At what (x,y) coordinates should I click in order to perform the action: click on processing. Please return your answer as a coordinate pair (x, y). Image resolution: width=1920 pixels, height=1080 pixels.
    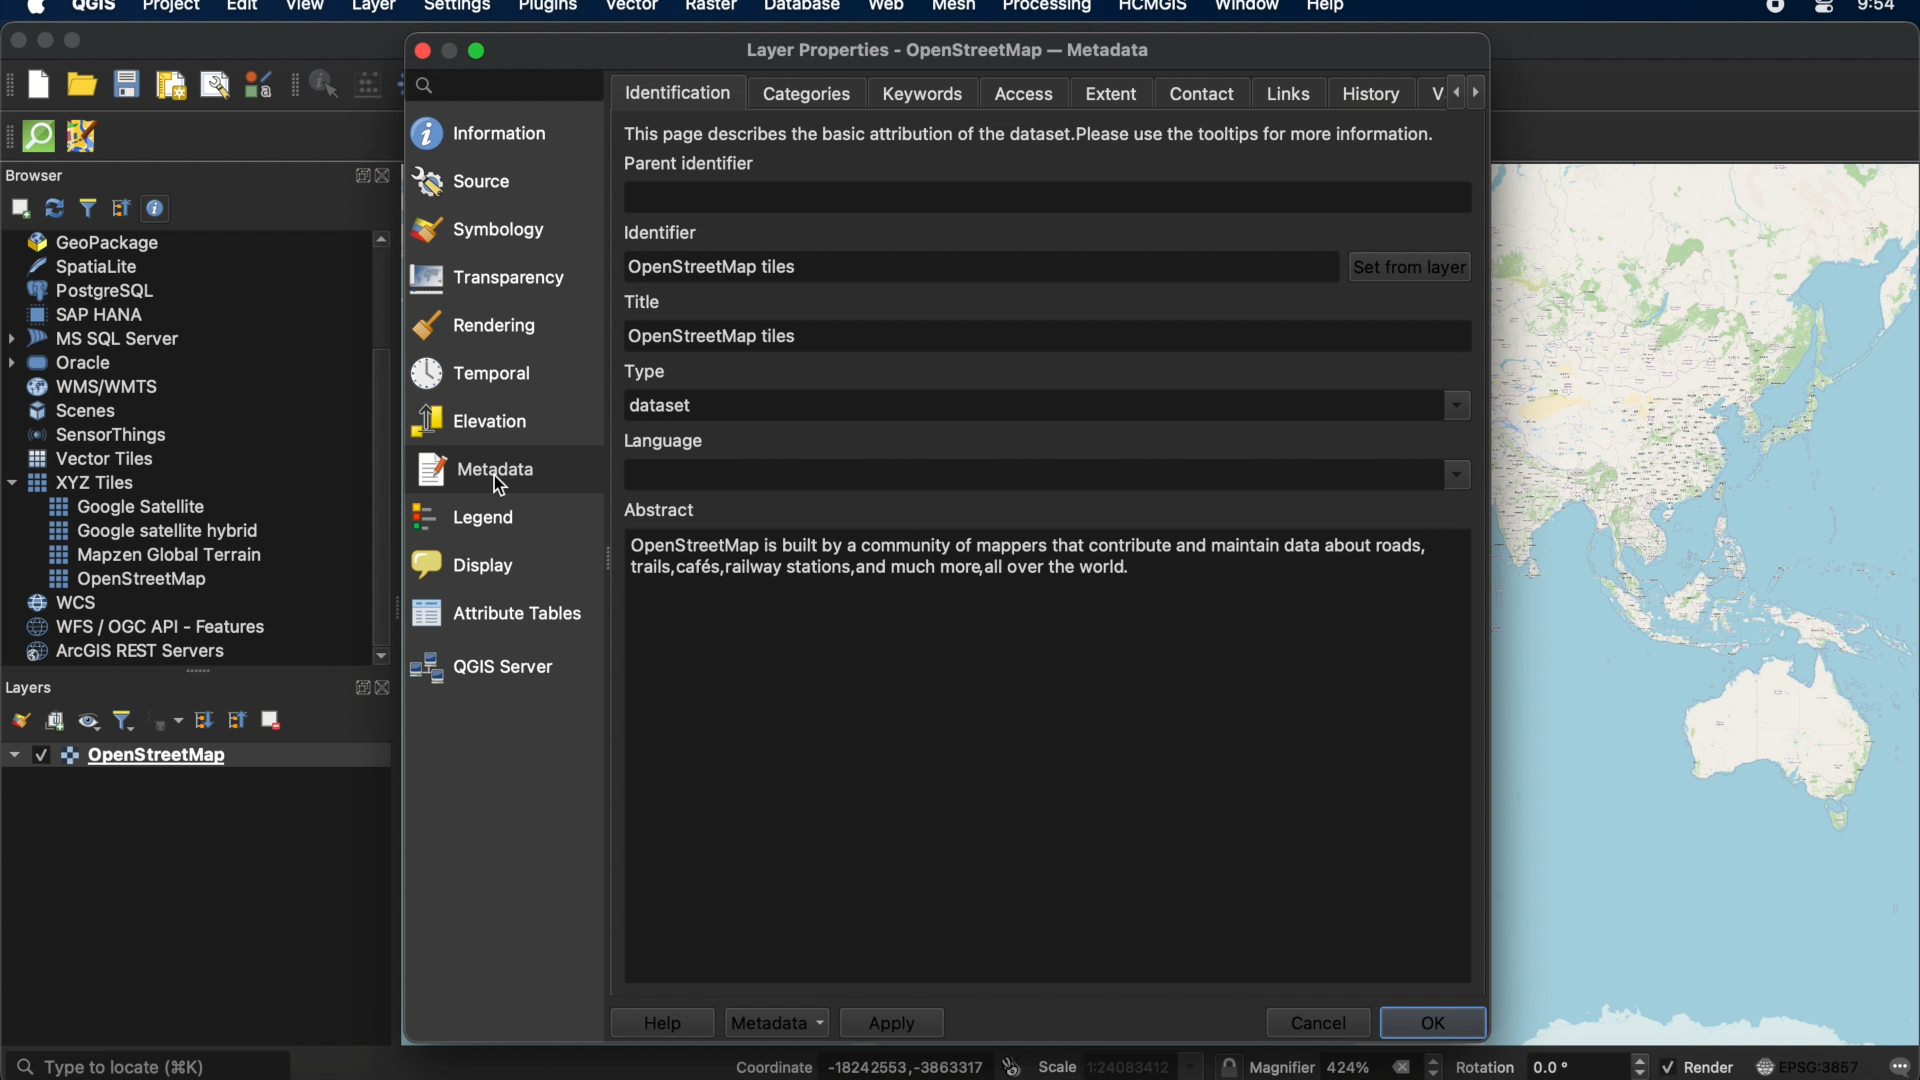
    Looking at the image, I should click on (1049, 8).